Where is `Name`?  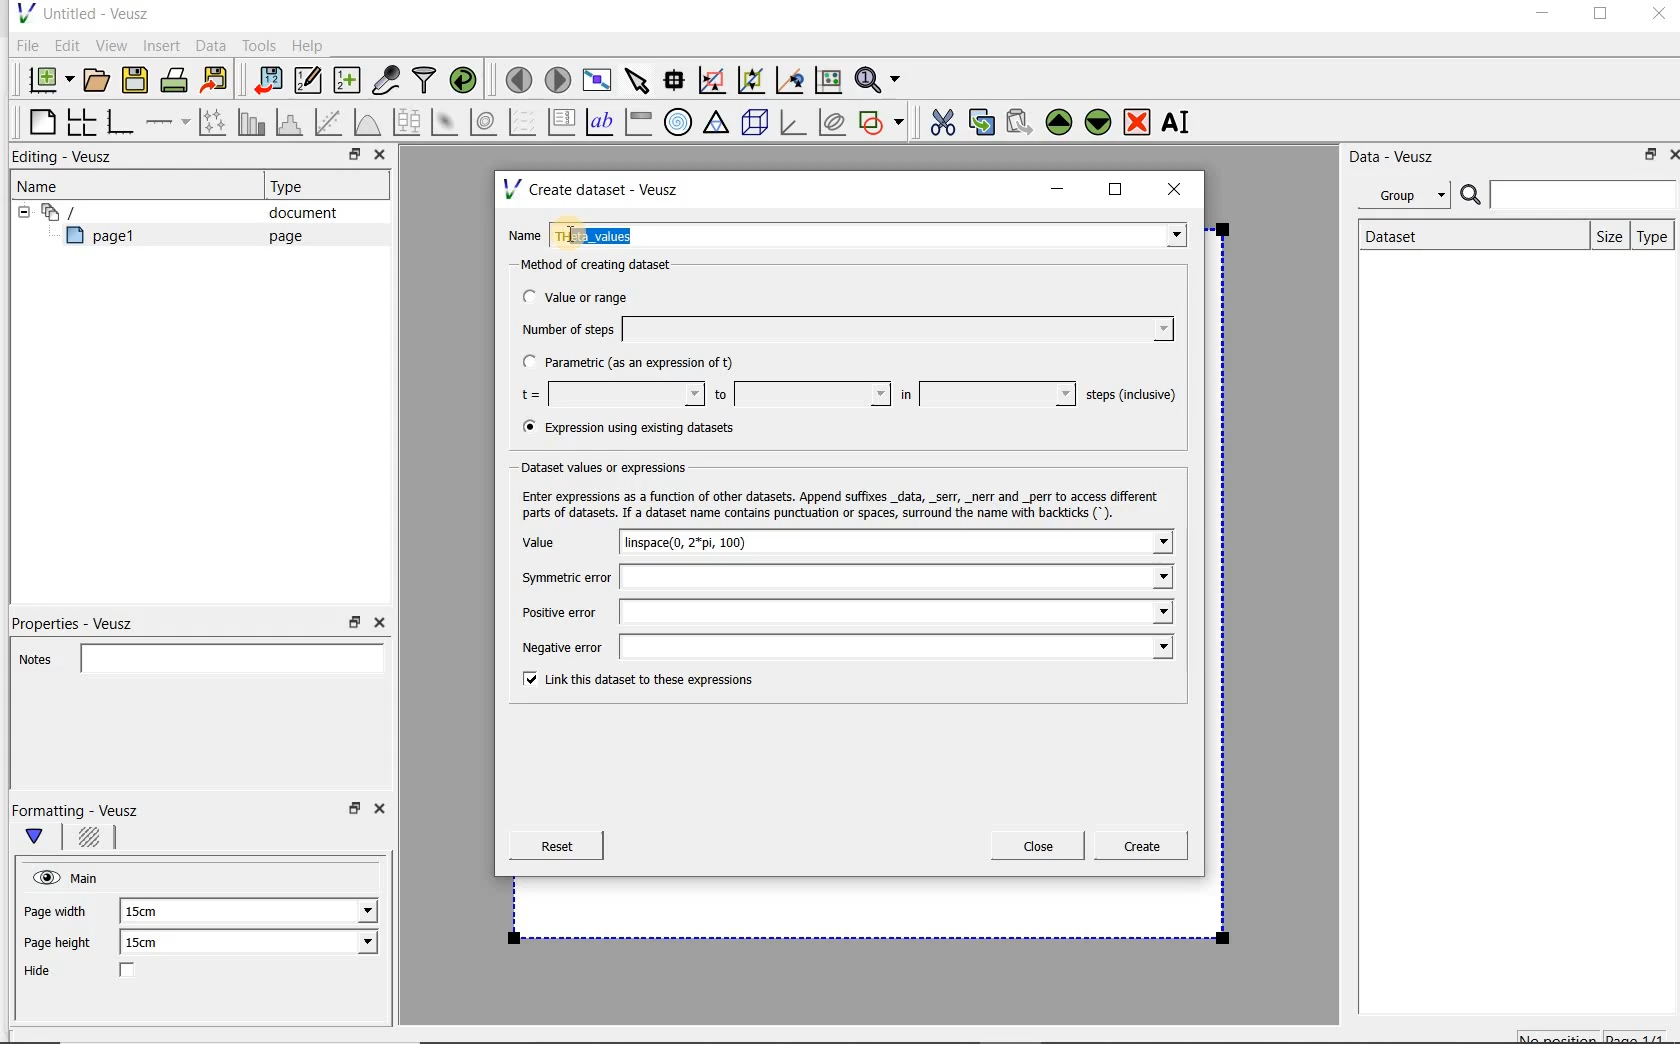 Name is located at coordinates (526, 233).